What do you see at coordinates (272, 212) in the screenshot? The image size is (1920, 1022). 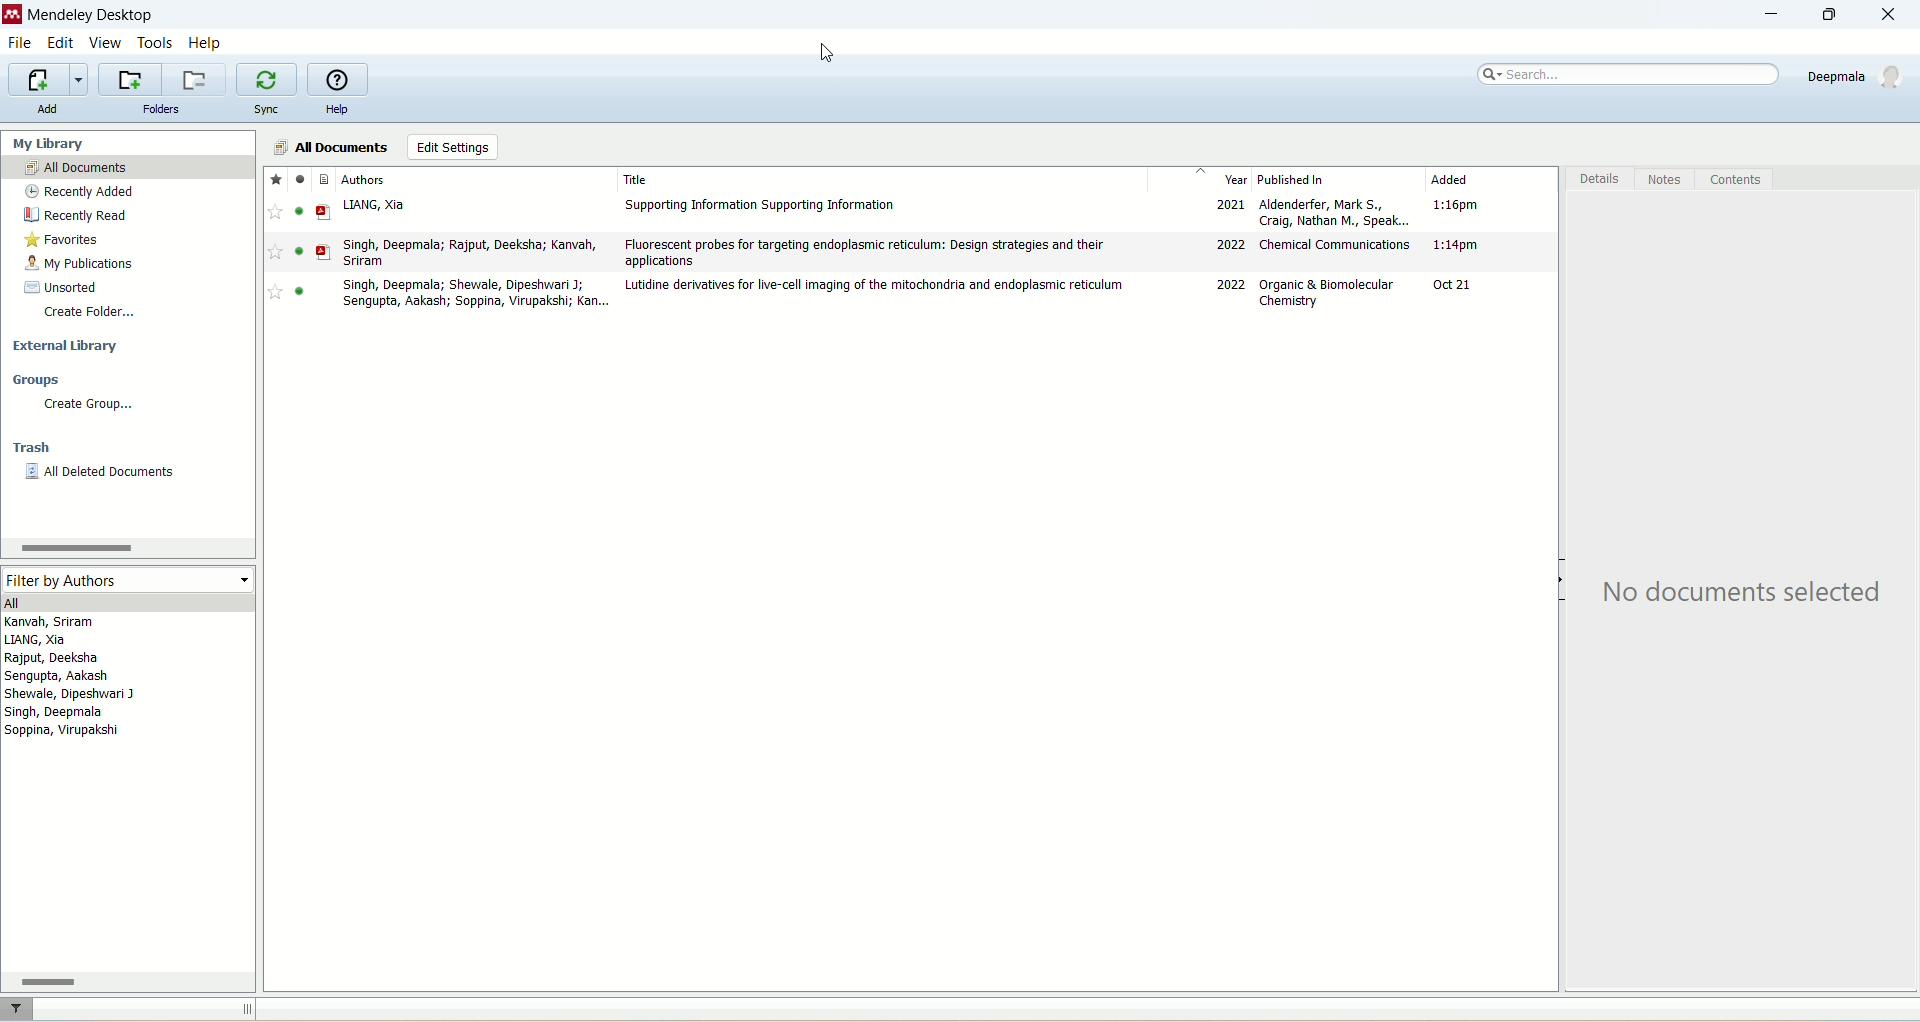 I see `favourite` at bounding box center [272, 212].